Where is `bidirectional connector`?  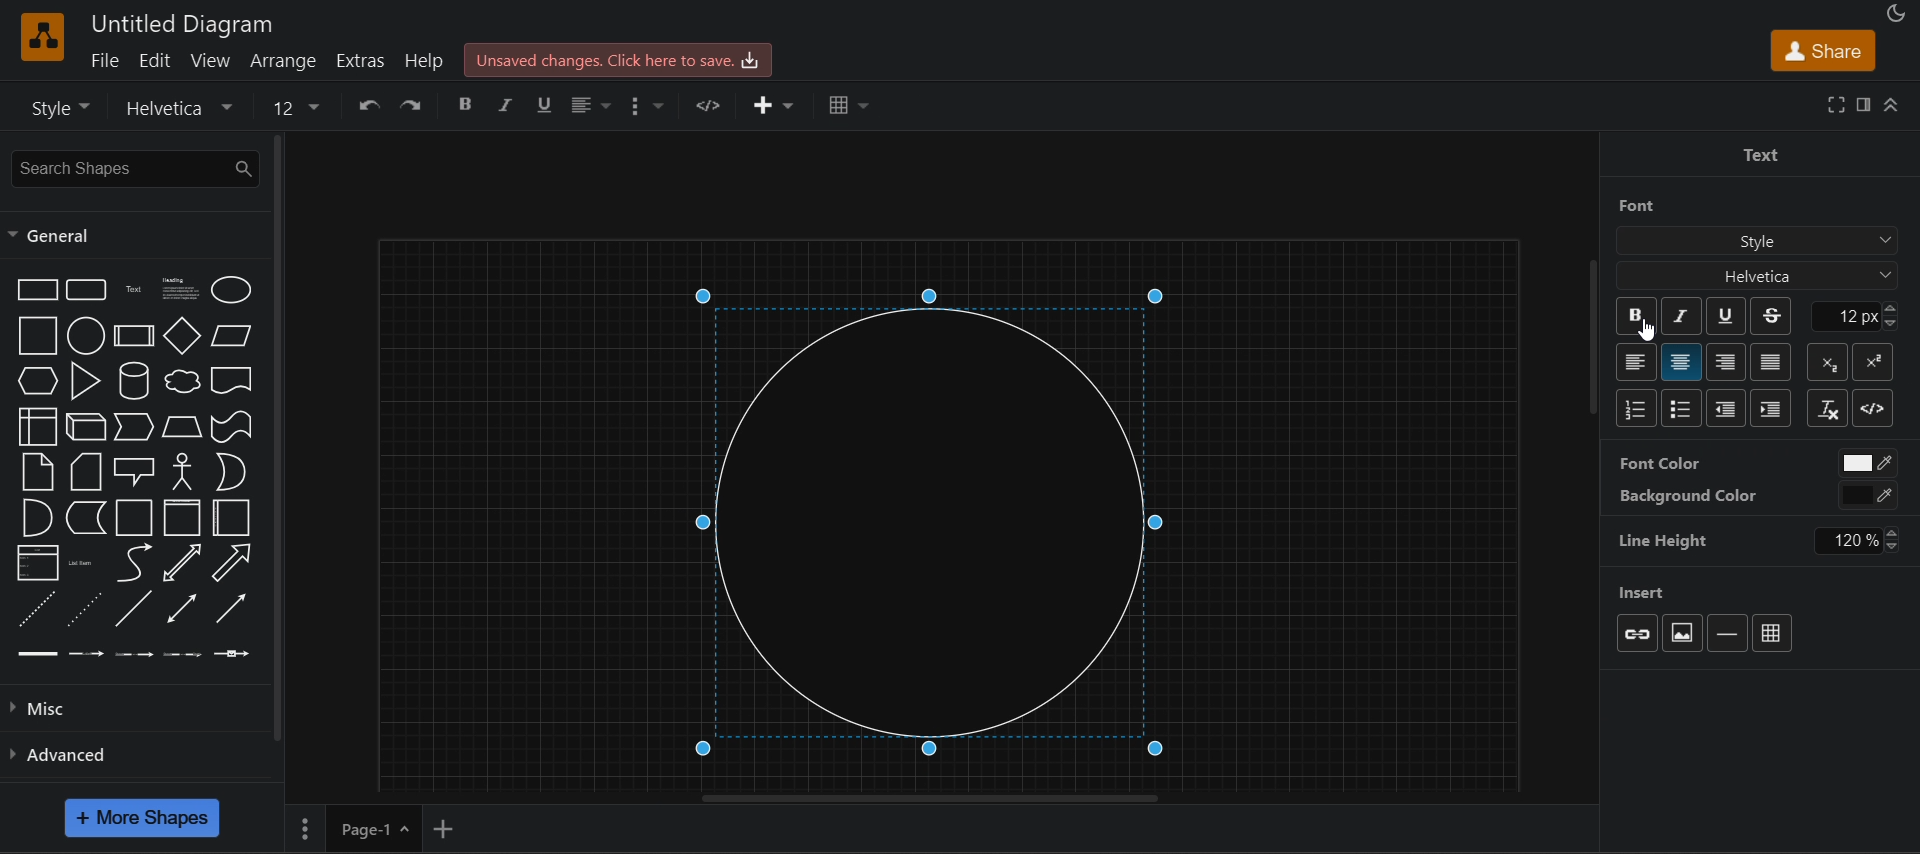 bidirectional connector is located at coordinates (184, 611).